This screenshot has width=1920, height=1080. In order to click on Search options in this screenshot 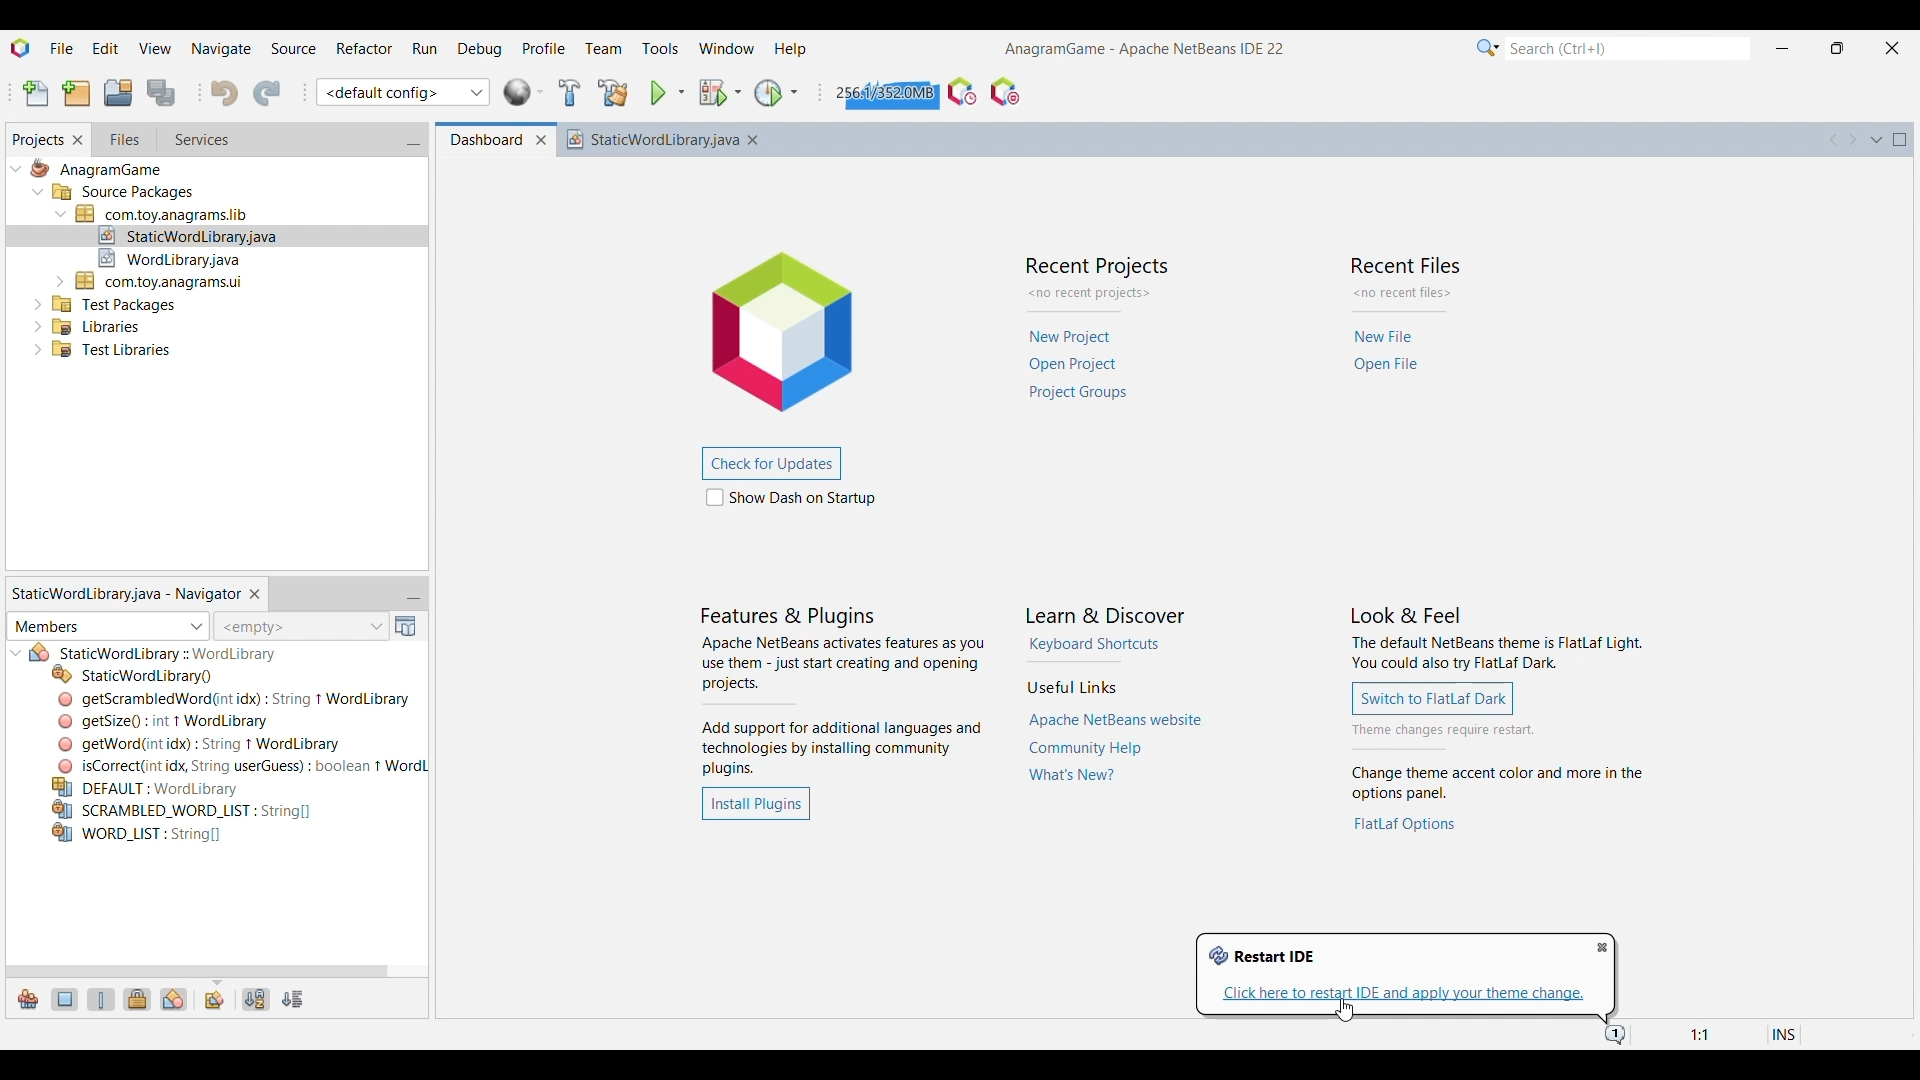, I will do `click(1488, 48)`.